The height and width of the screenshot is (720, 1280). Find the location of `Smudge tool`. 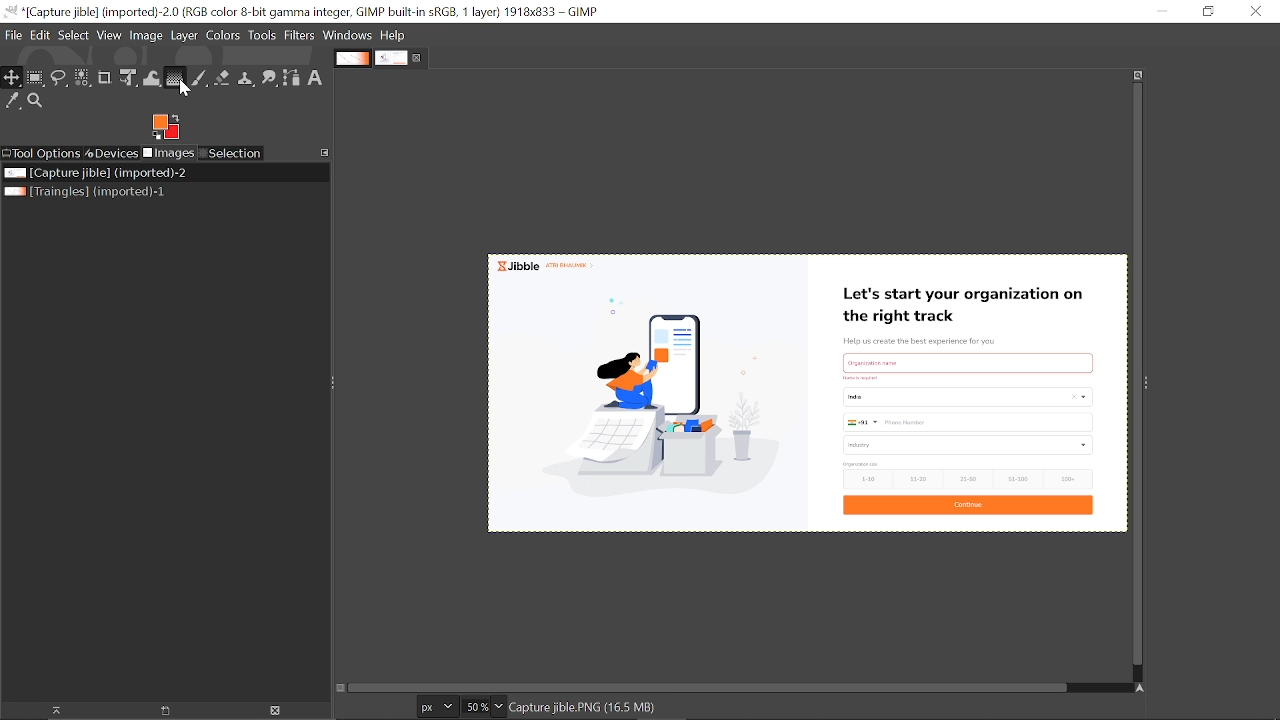

Smudge tool is located at coordinates (268, 77).